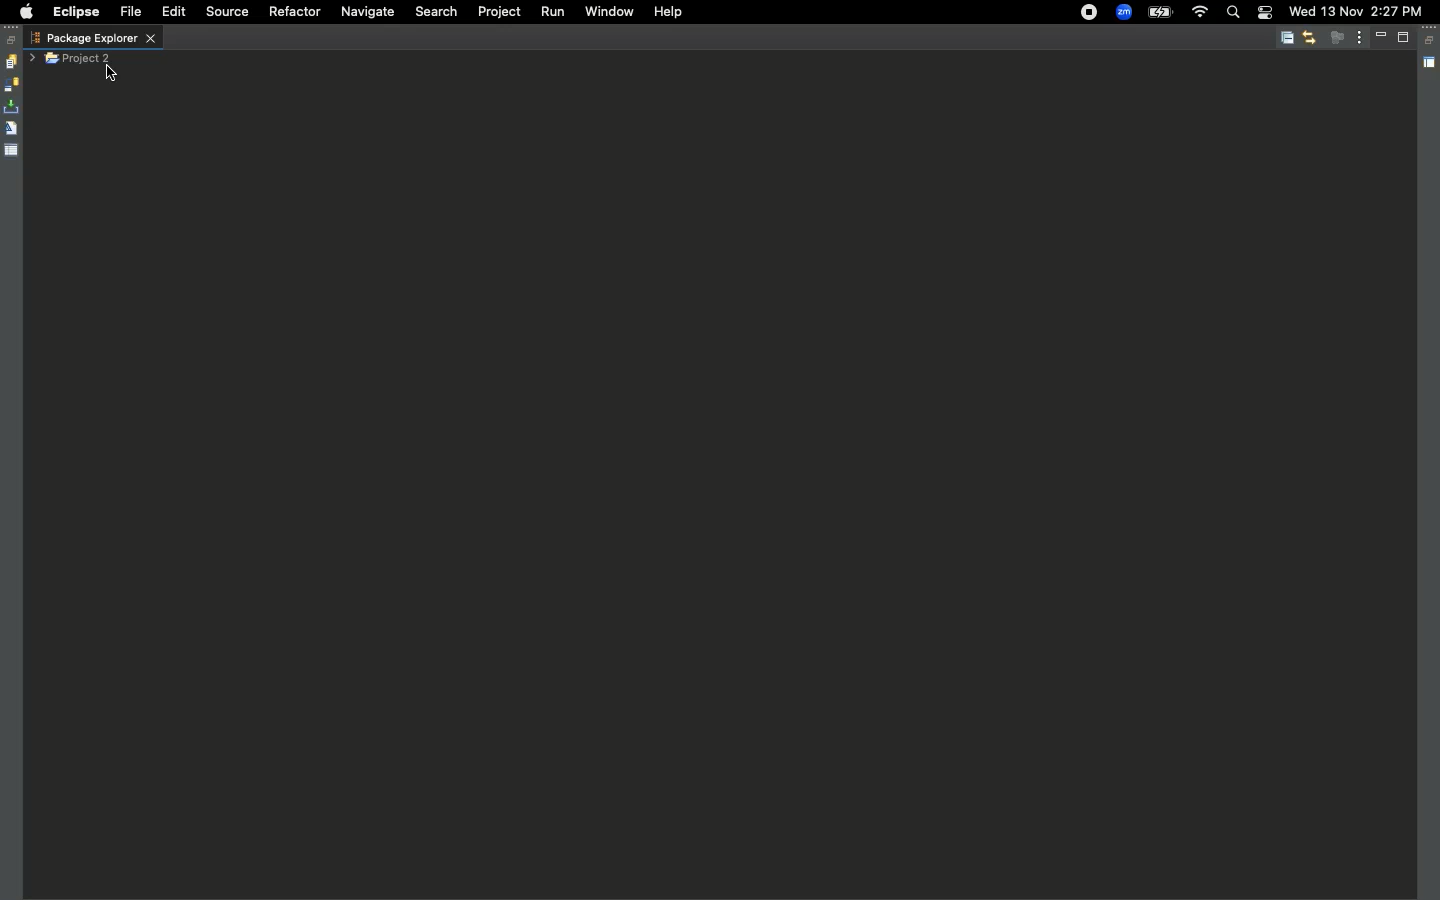  What do you see at coordinates (1431, 66) in the screenshot?
I see `Shared area` at bounding box center [1431, 66].